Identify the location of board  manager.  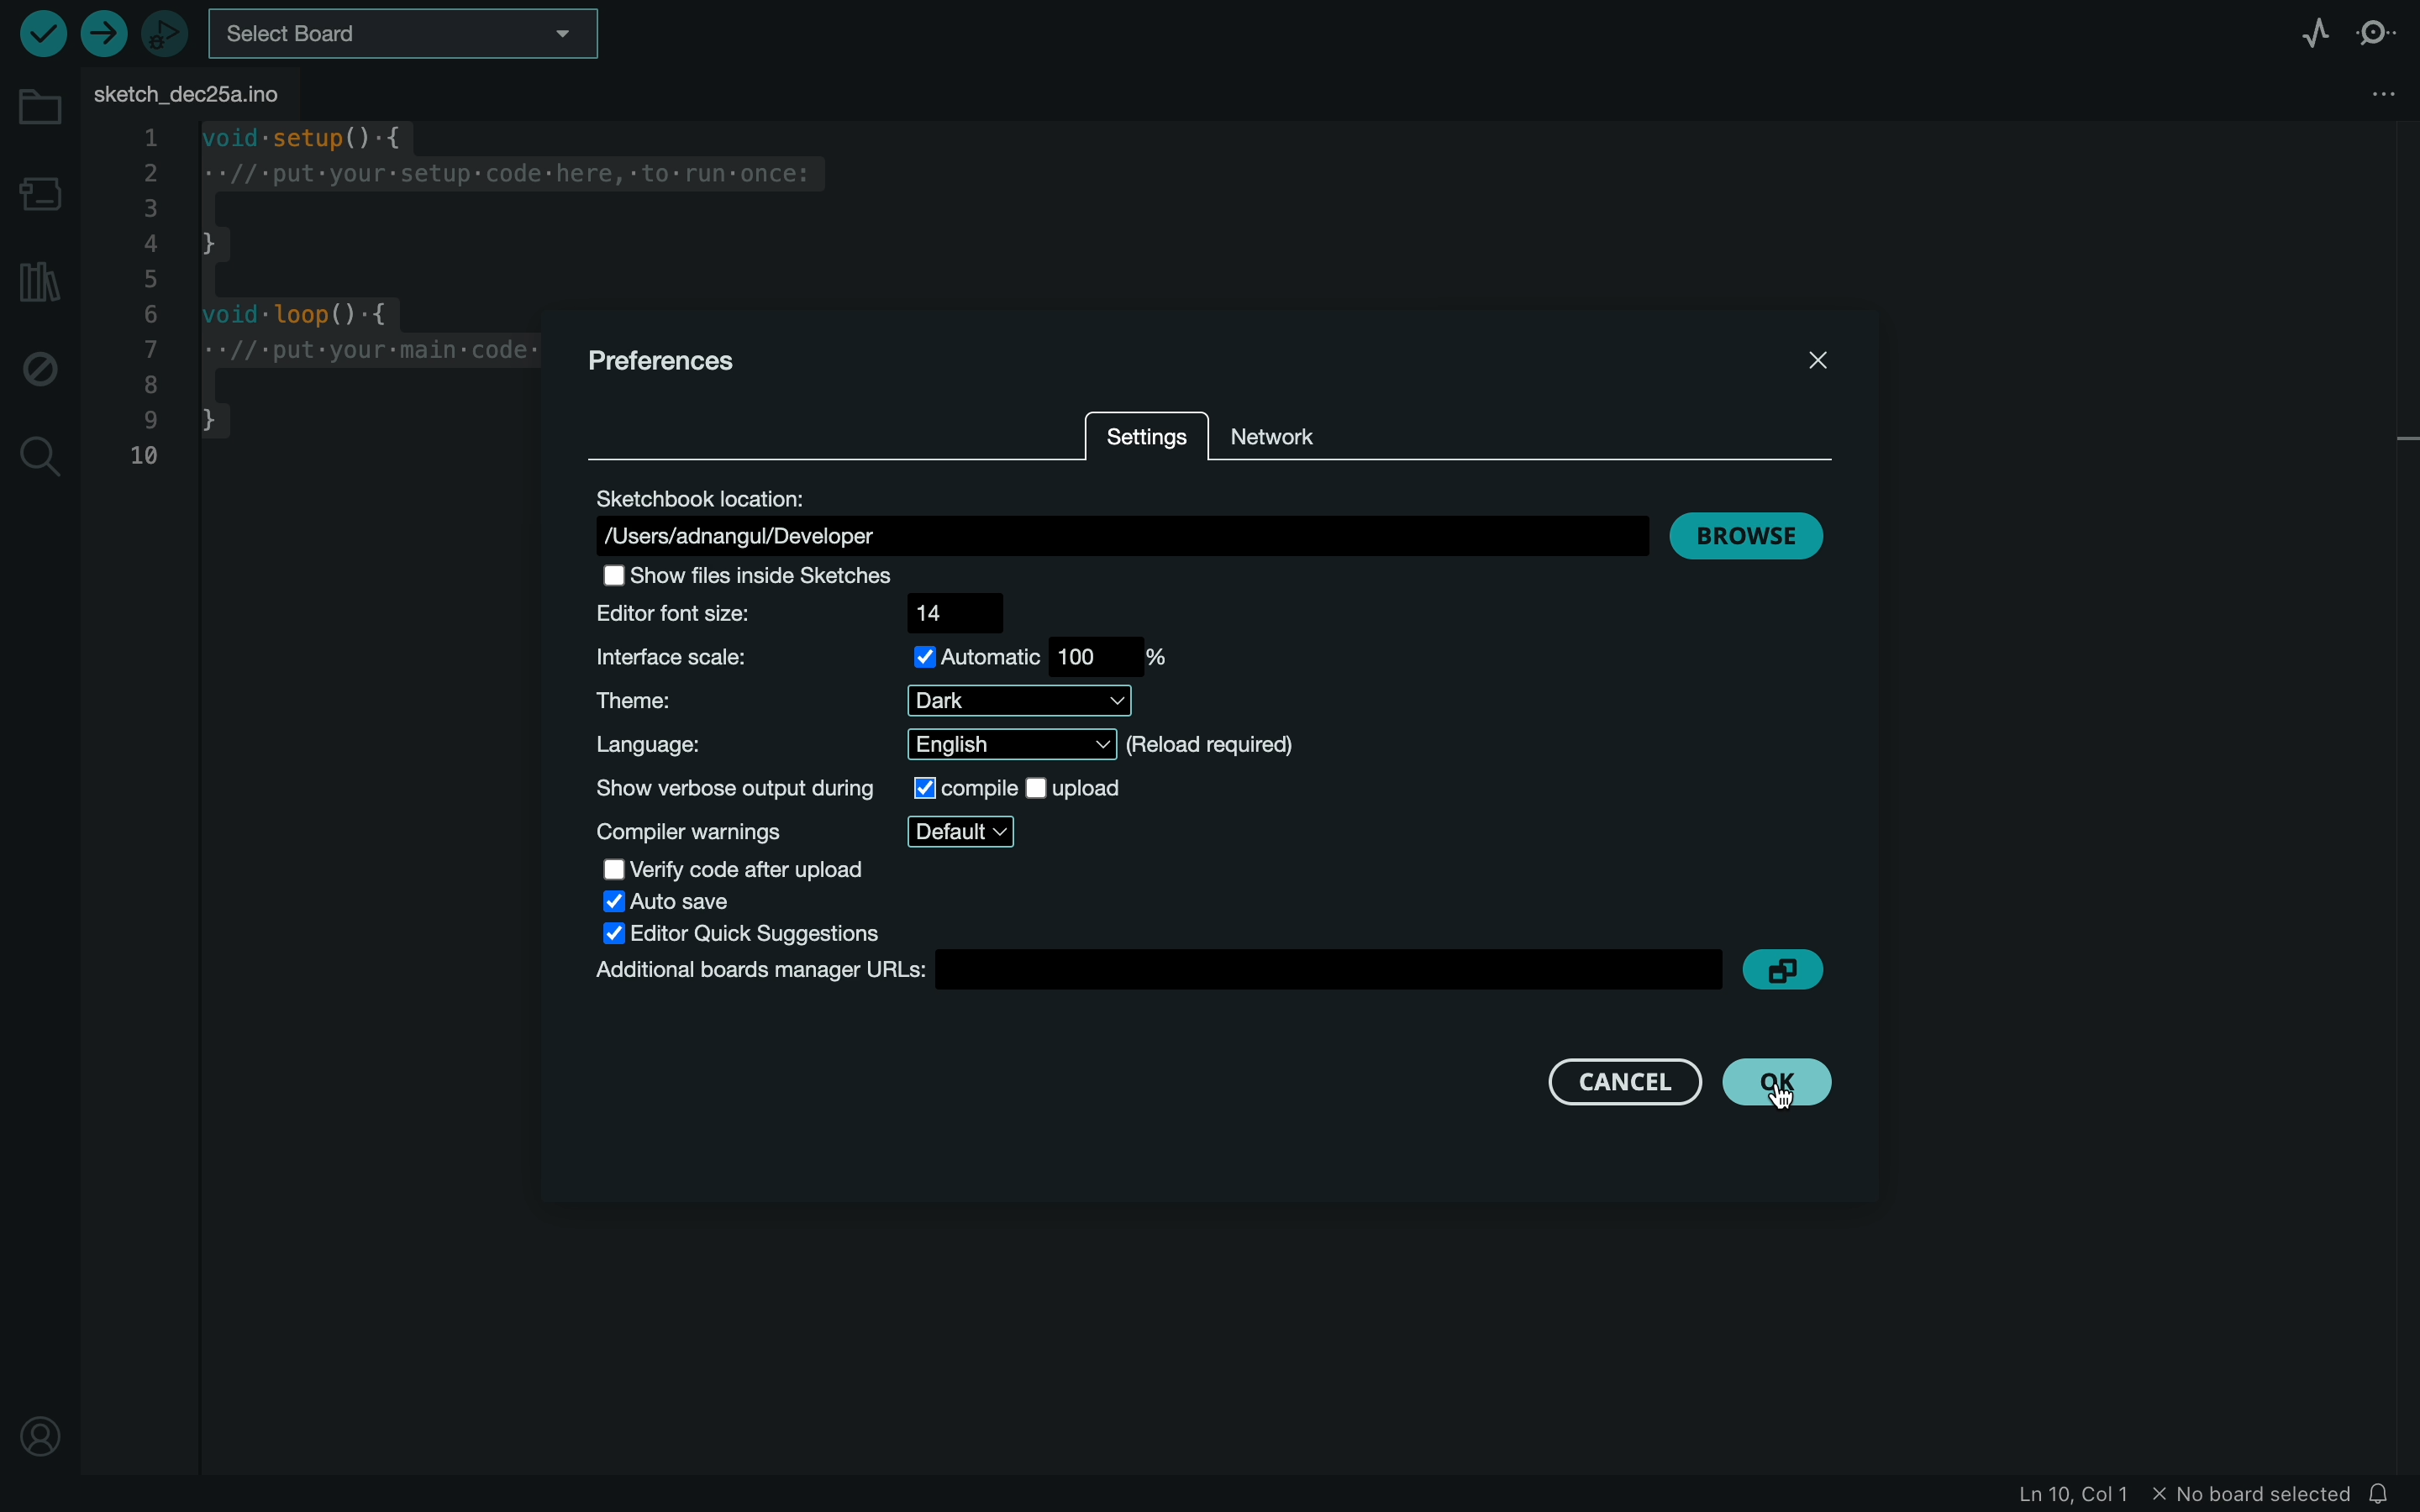
(1156, 973).